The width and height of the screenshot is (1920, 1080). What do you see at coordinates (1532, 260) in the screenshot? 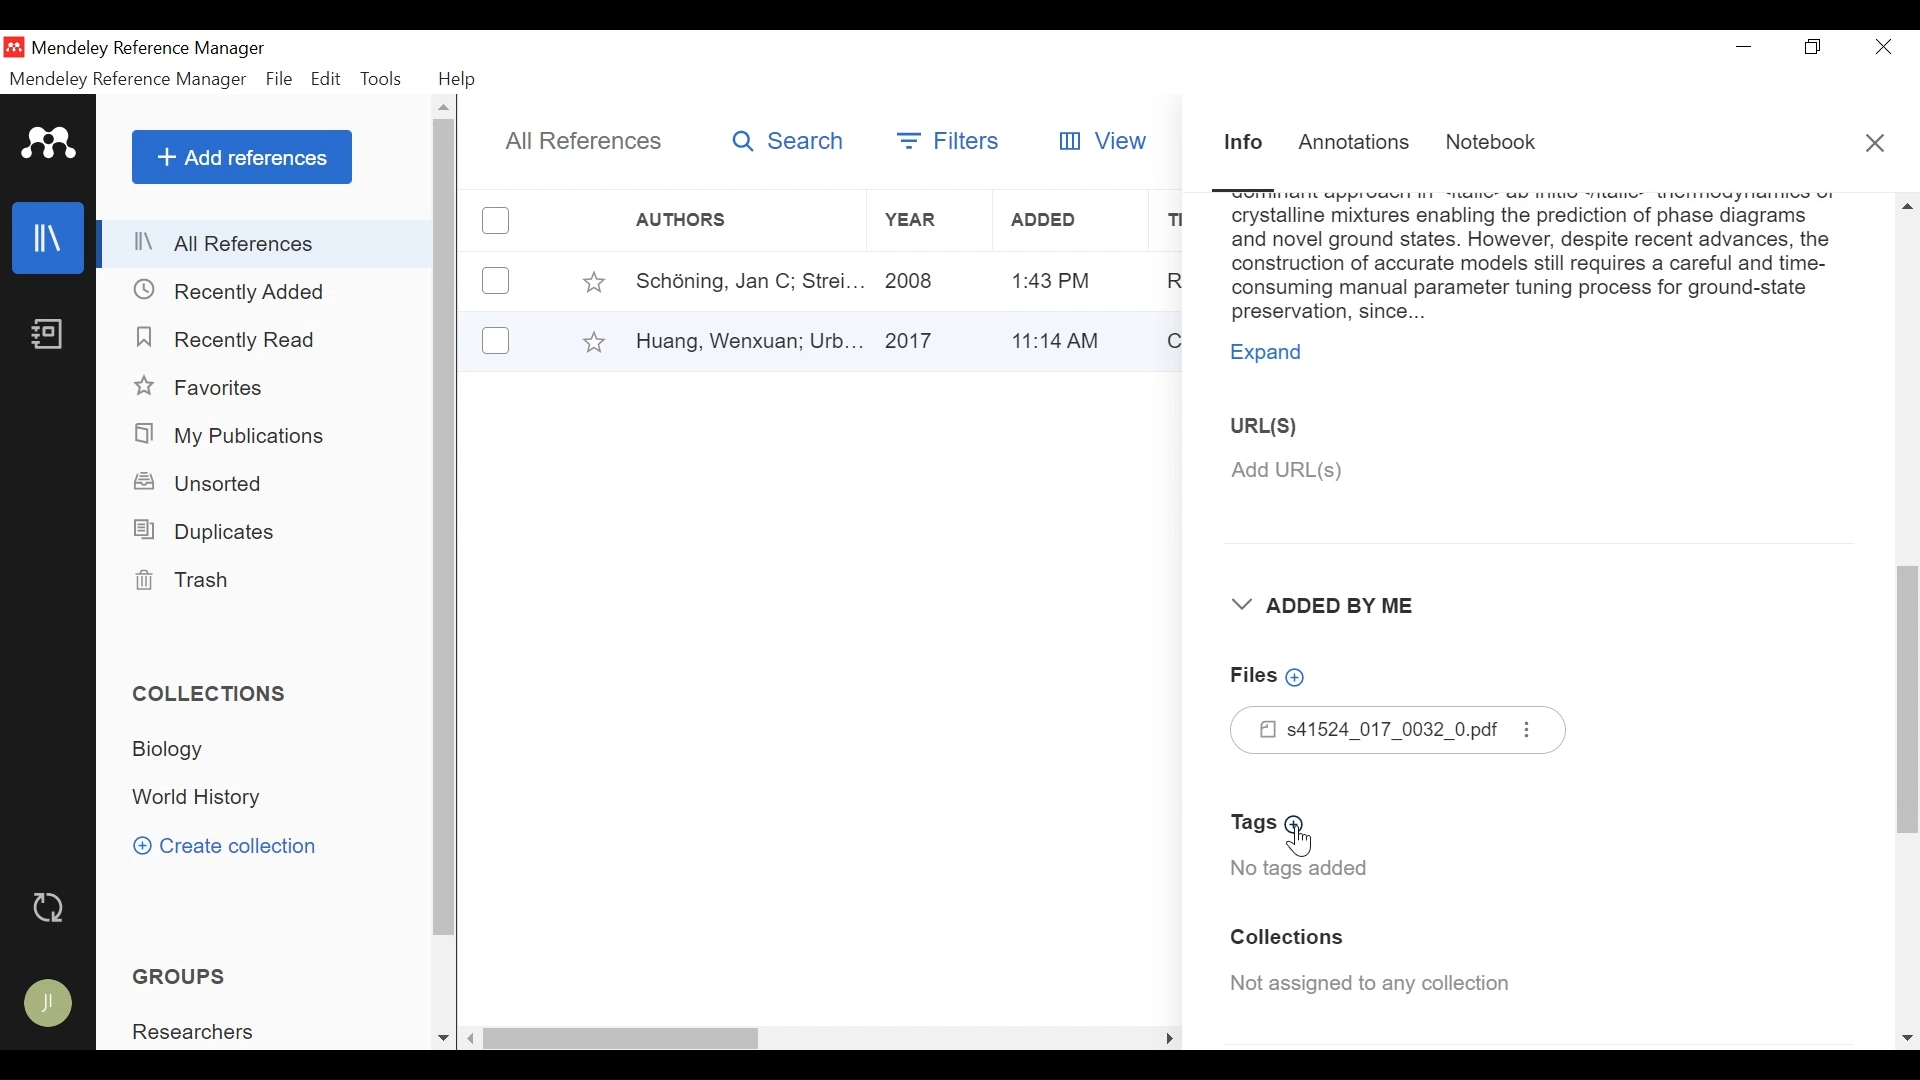
I see `Abstract` at bounding box center [1532, 260].